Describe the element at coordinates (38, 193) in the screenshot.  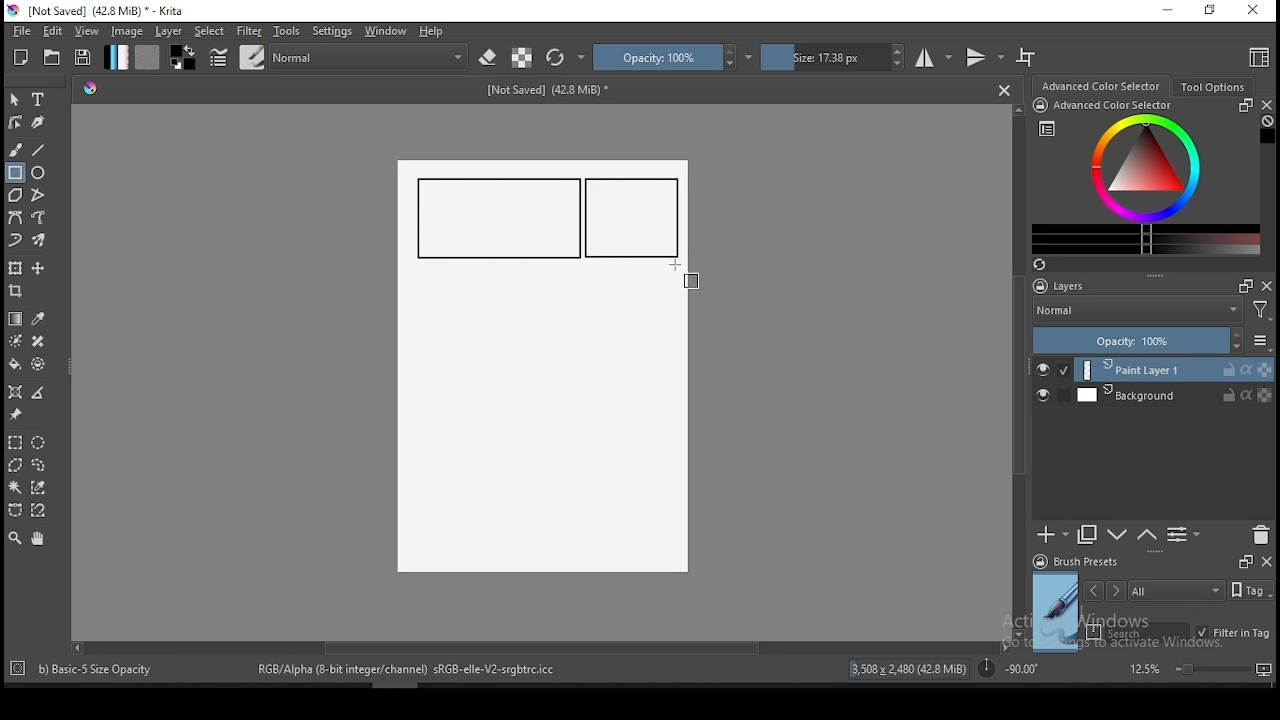
I see `polyline tool` at that location.